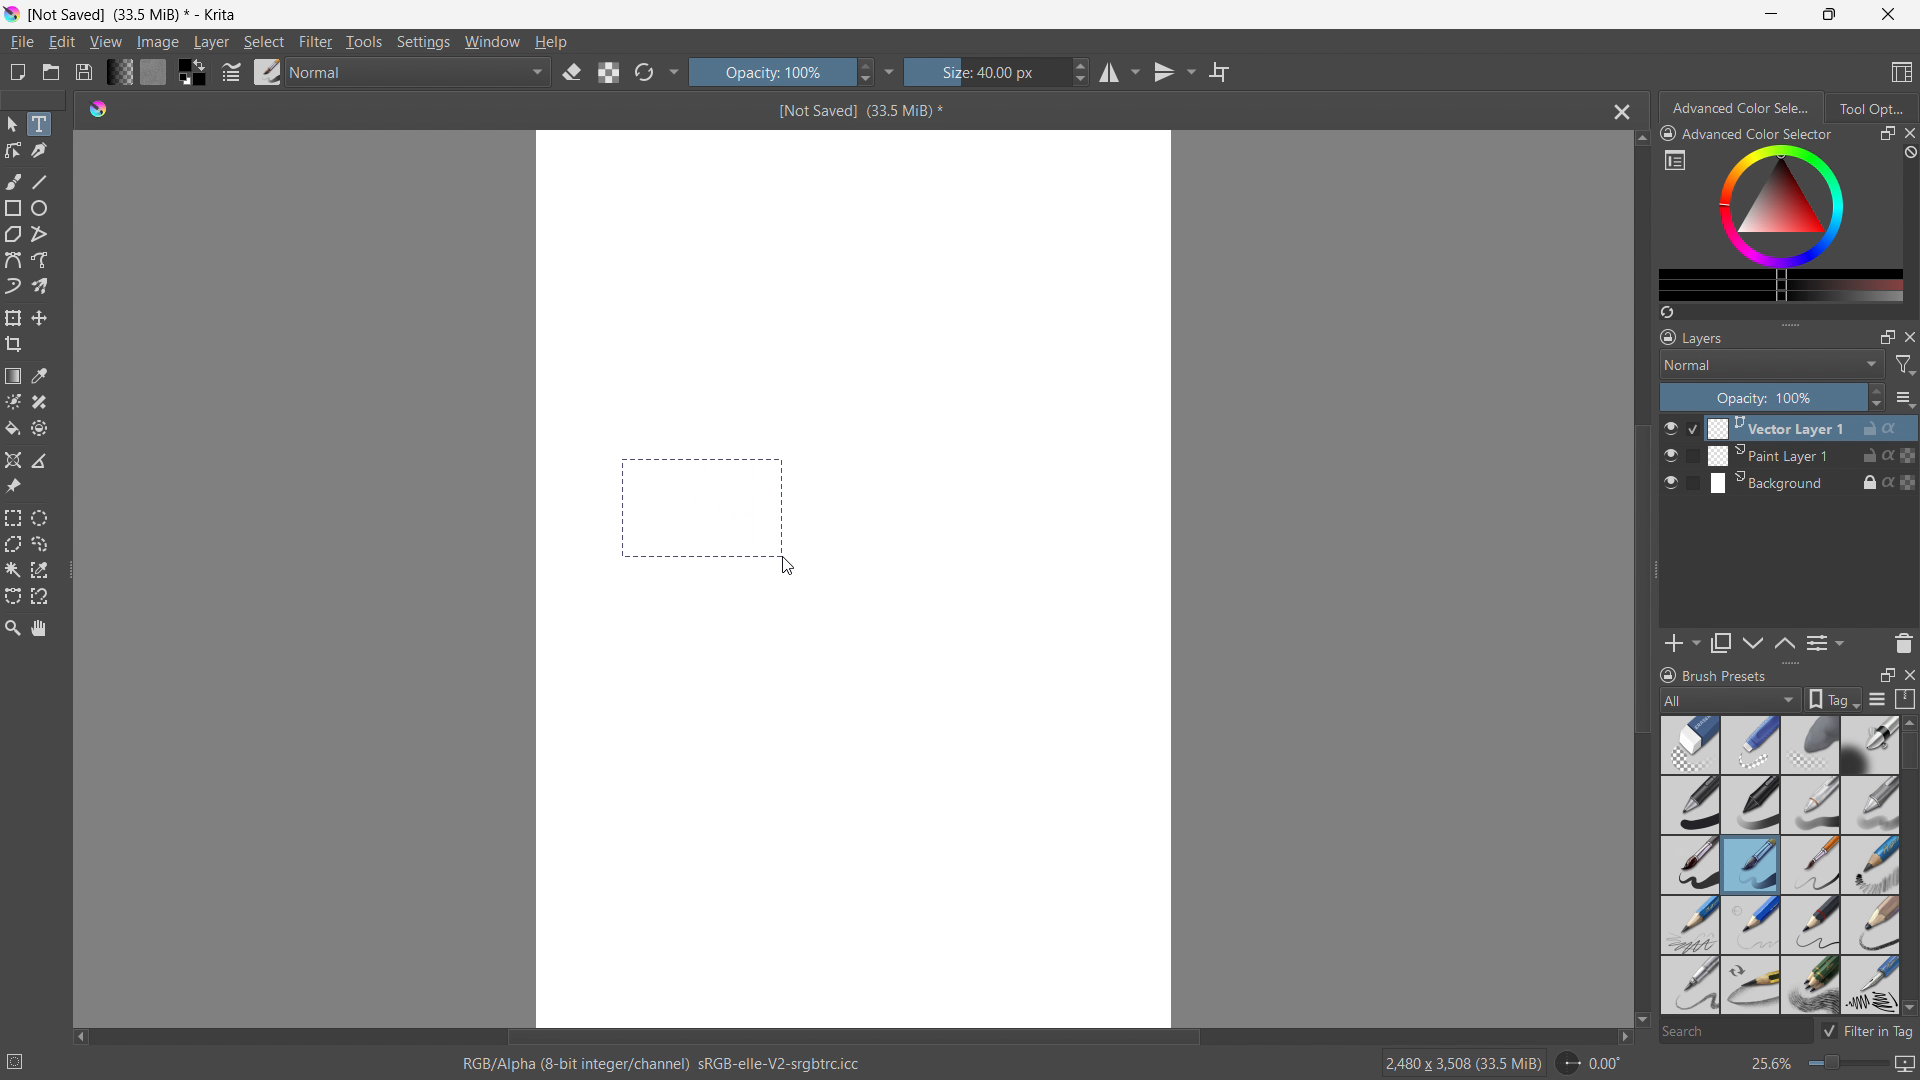 The width and height of the screenshot is (1920, 1080). I want to click on zoom level, so click(1832, 1065).